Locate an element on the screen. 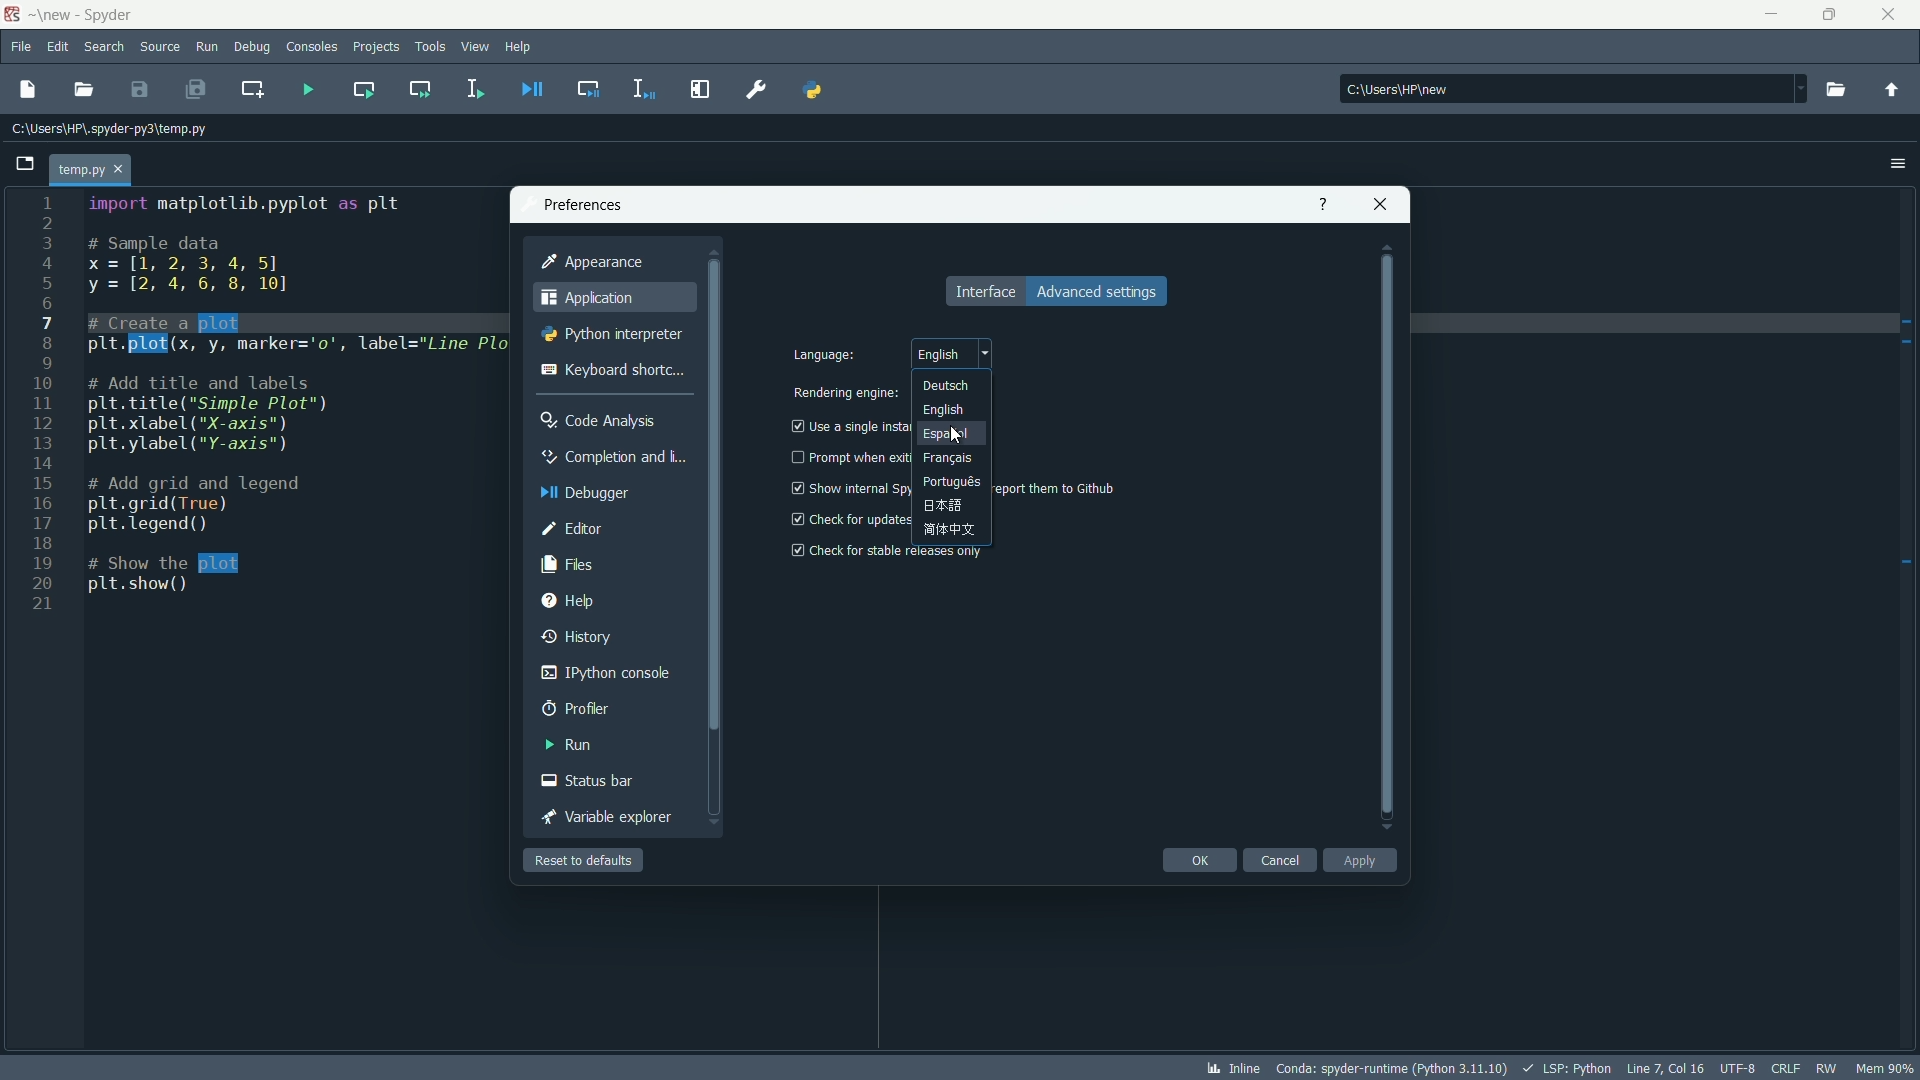  profiler is located at coordinates (577, 708).